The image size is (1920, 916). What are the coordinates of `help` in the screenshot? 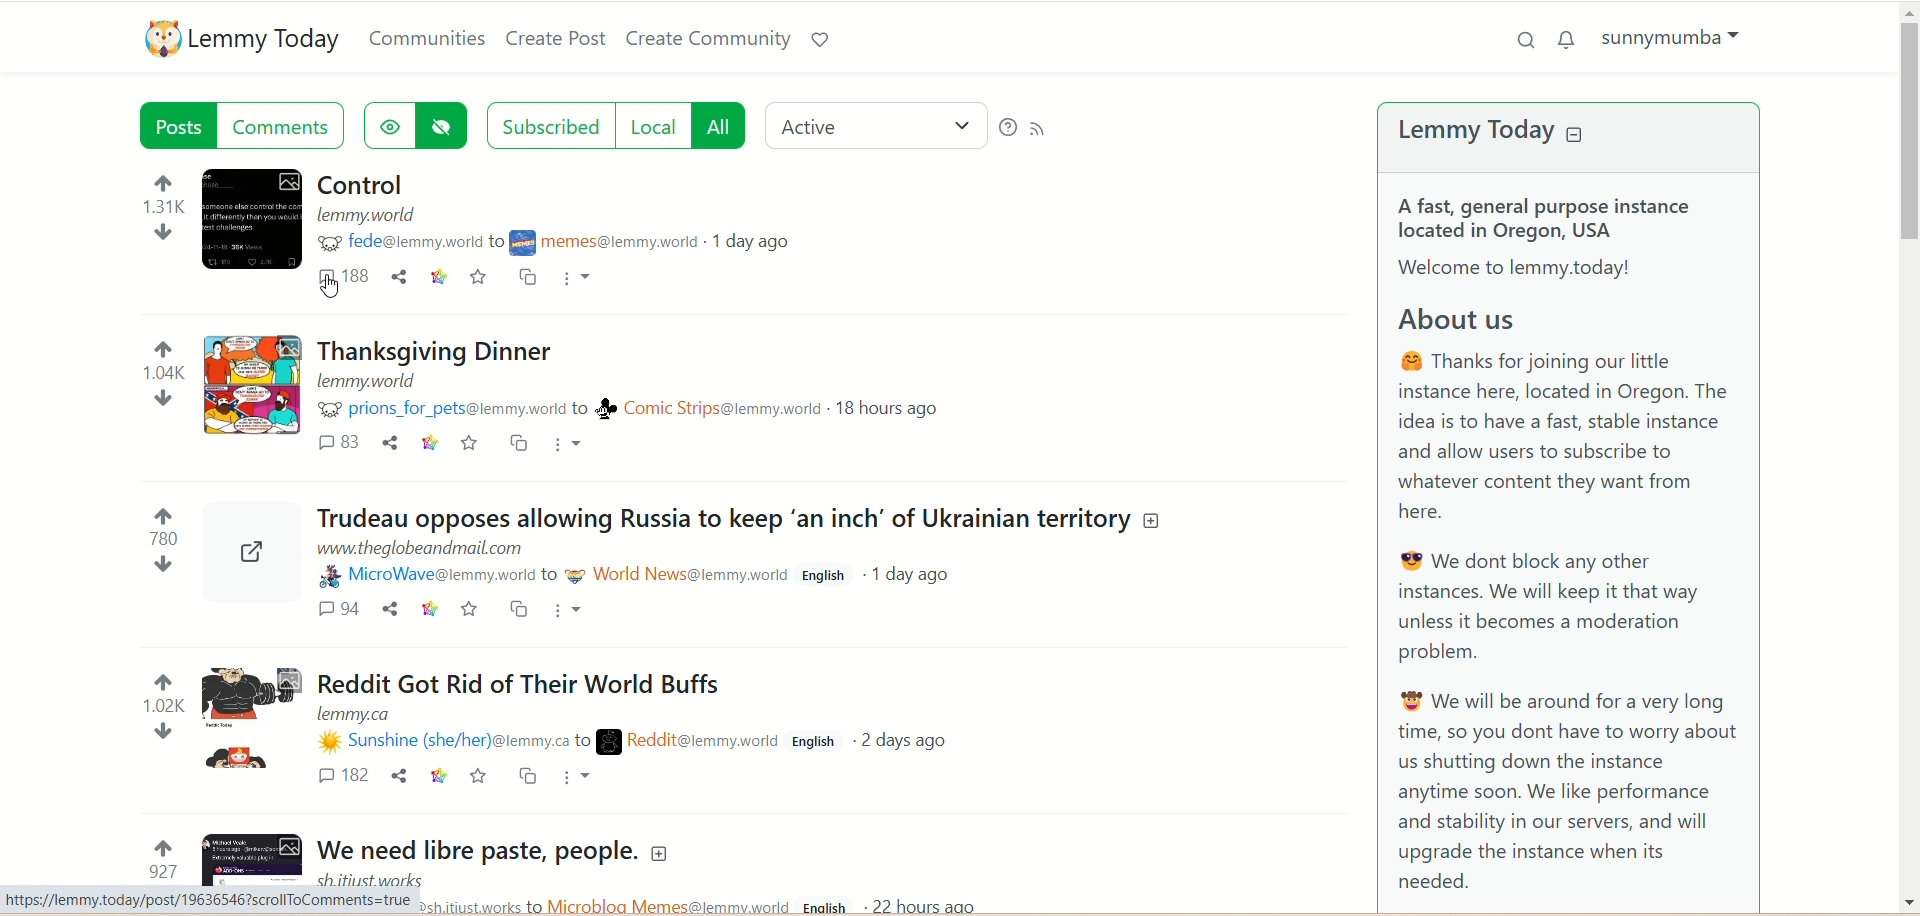 It's located at (1004, 126).